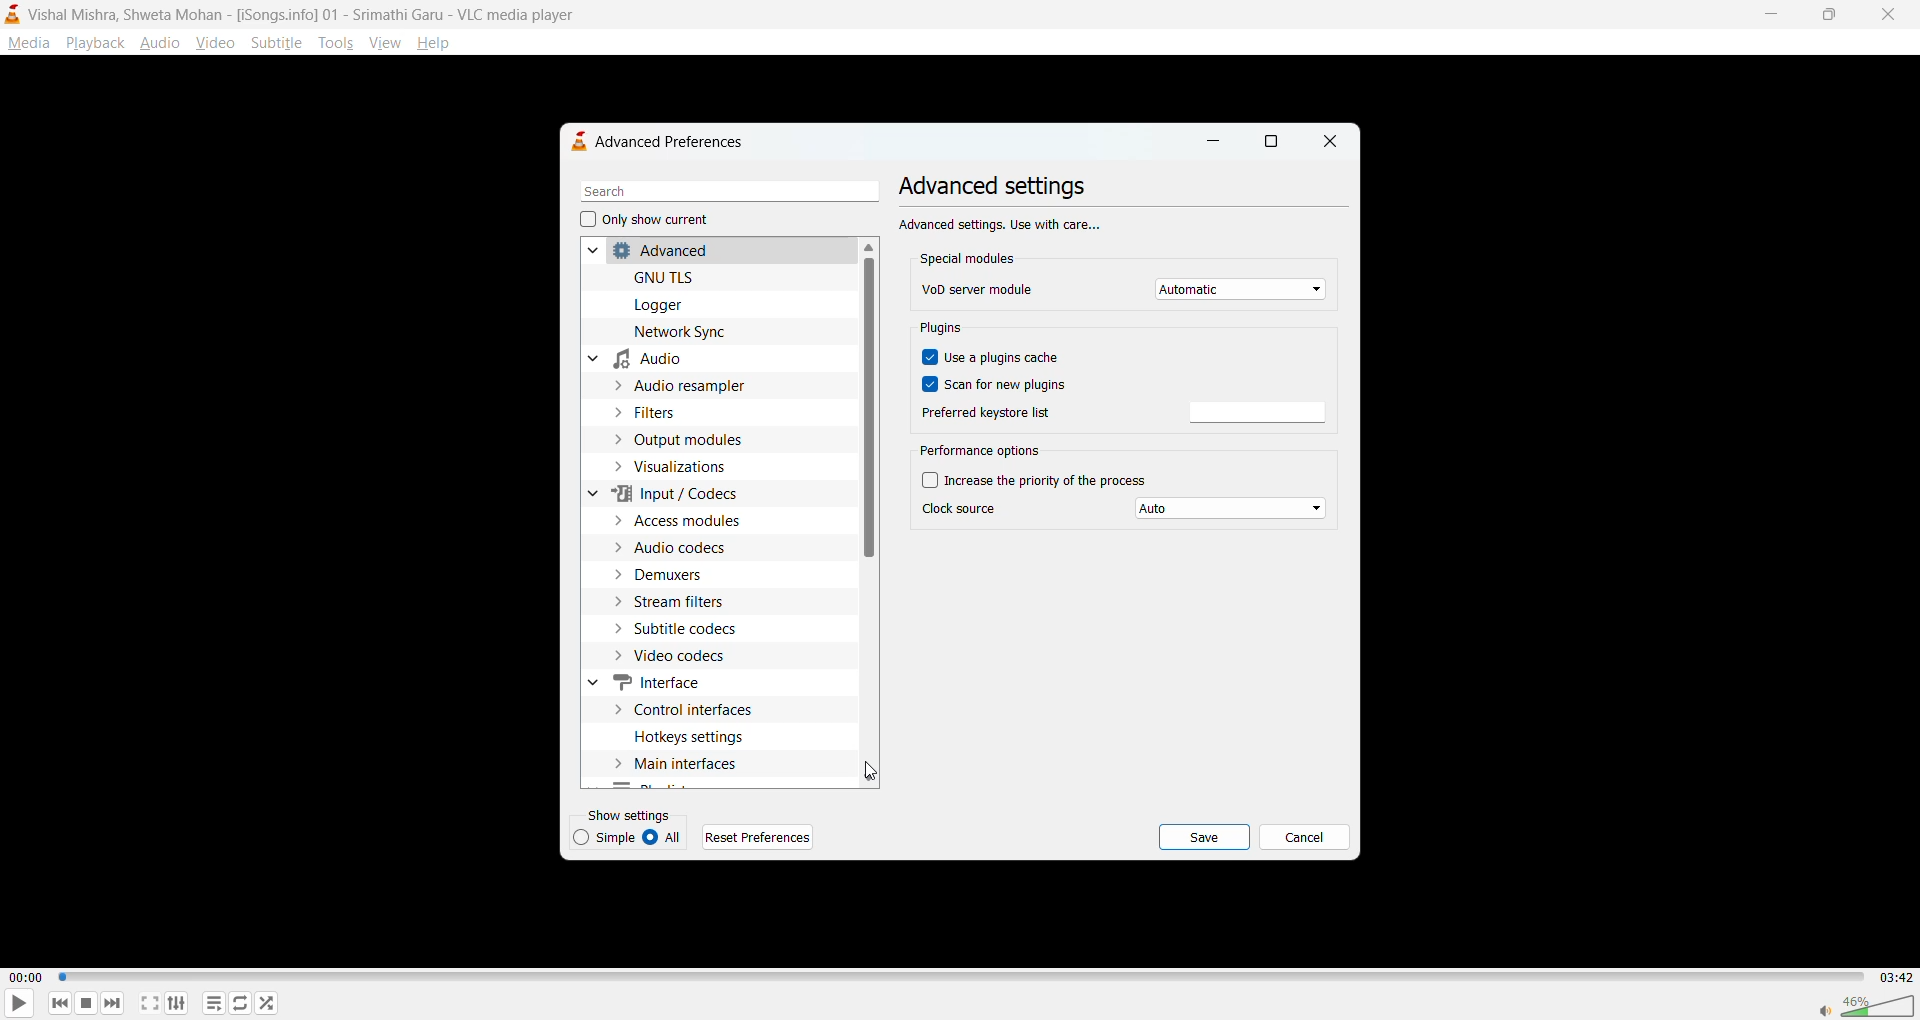  I want to click on maximize, so click(1272, 144).